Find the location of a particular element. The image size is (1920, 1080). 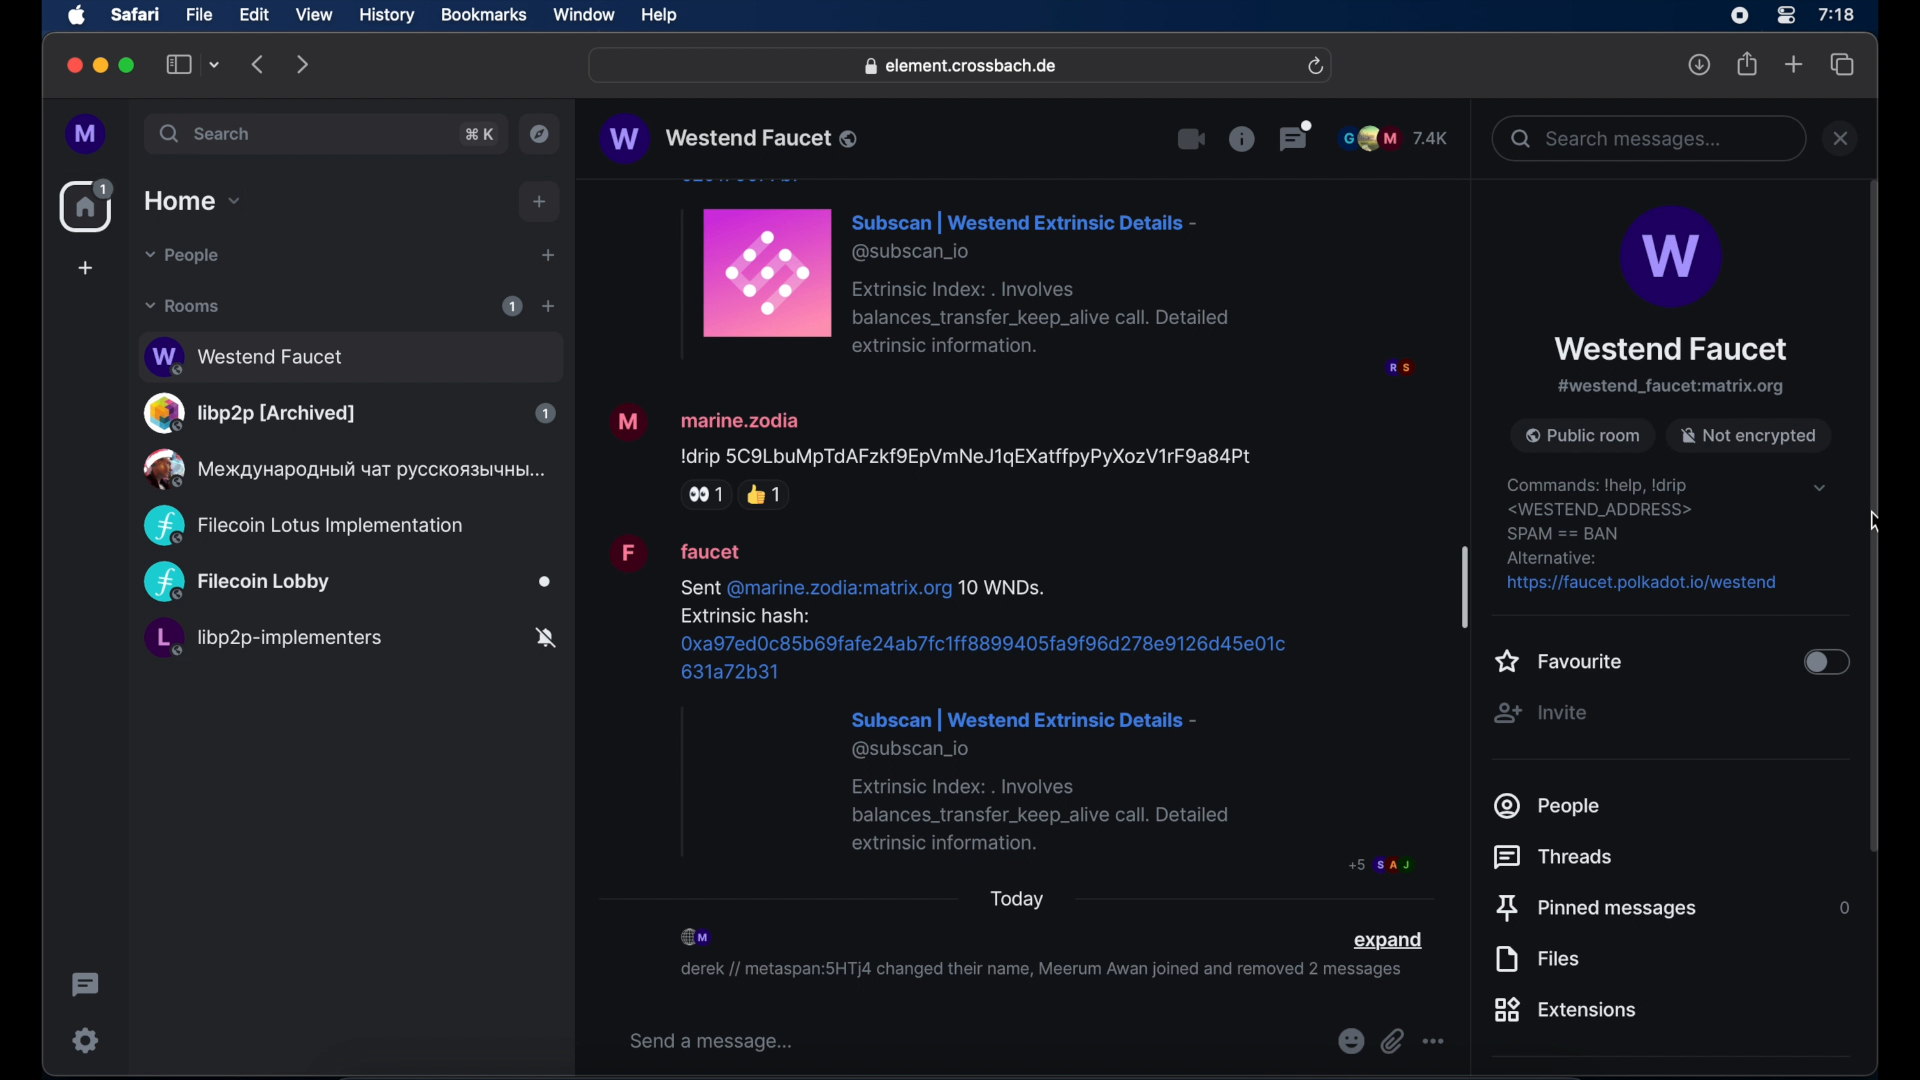

thread activity is located at coordinates (87, 985).